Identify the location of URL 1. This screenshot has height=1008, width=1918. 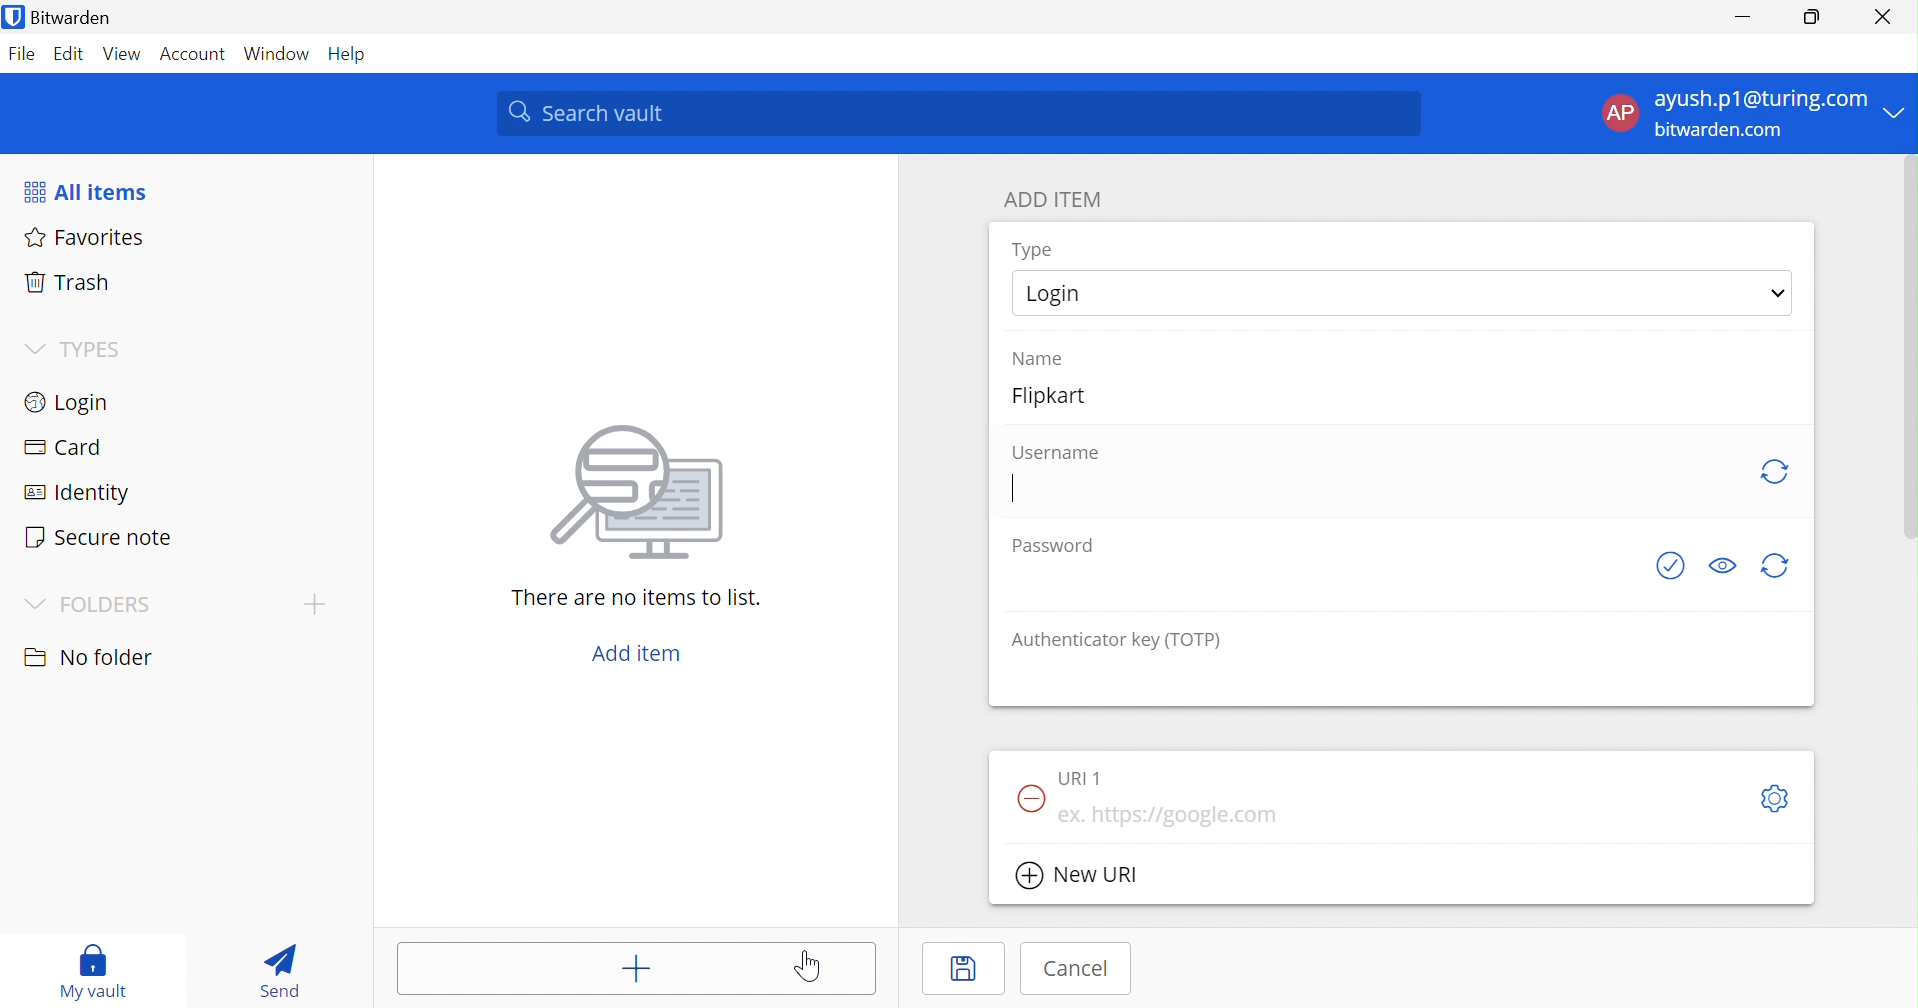
(1080, 777).